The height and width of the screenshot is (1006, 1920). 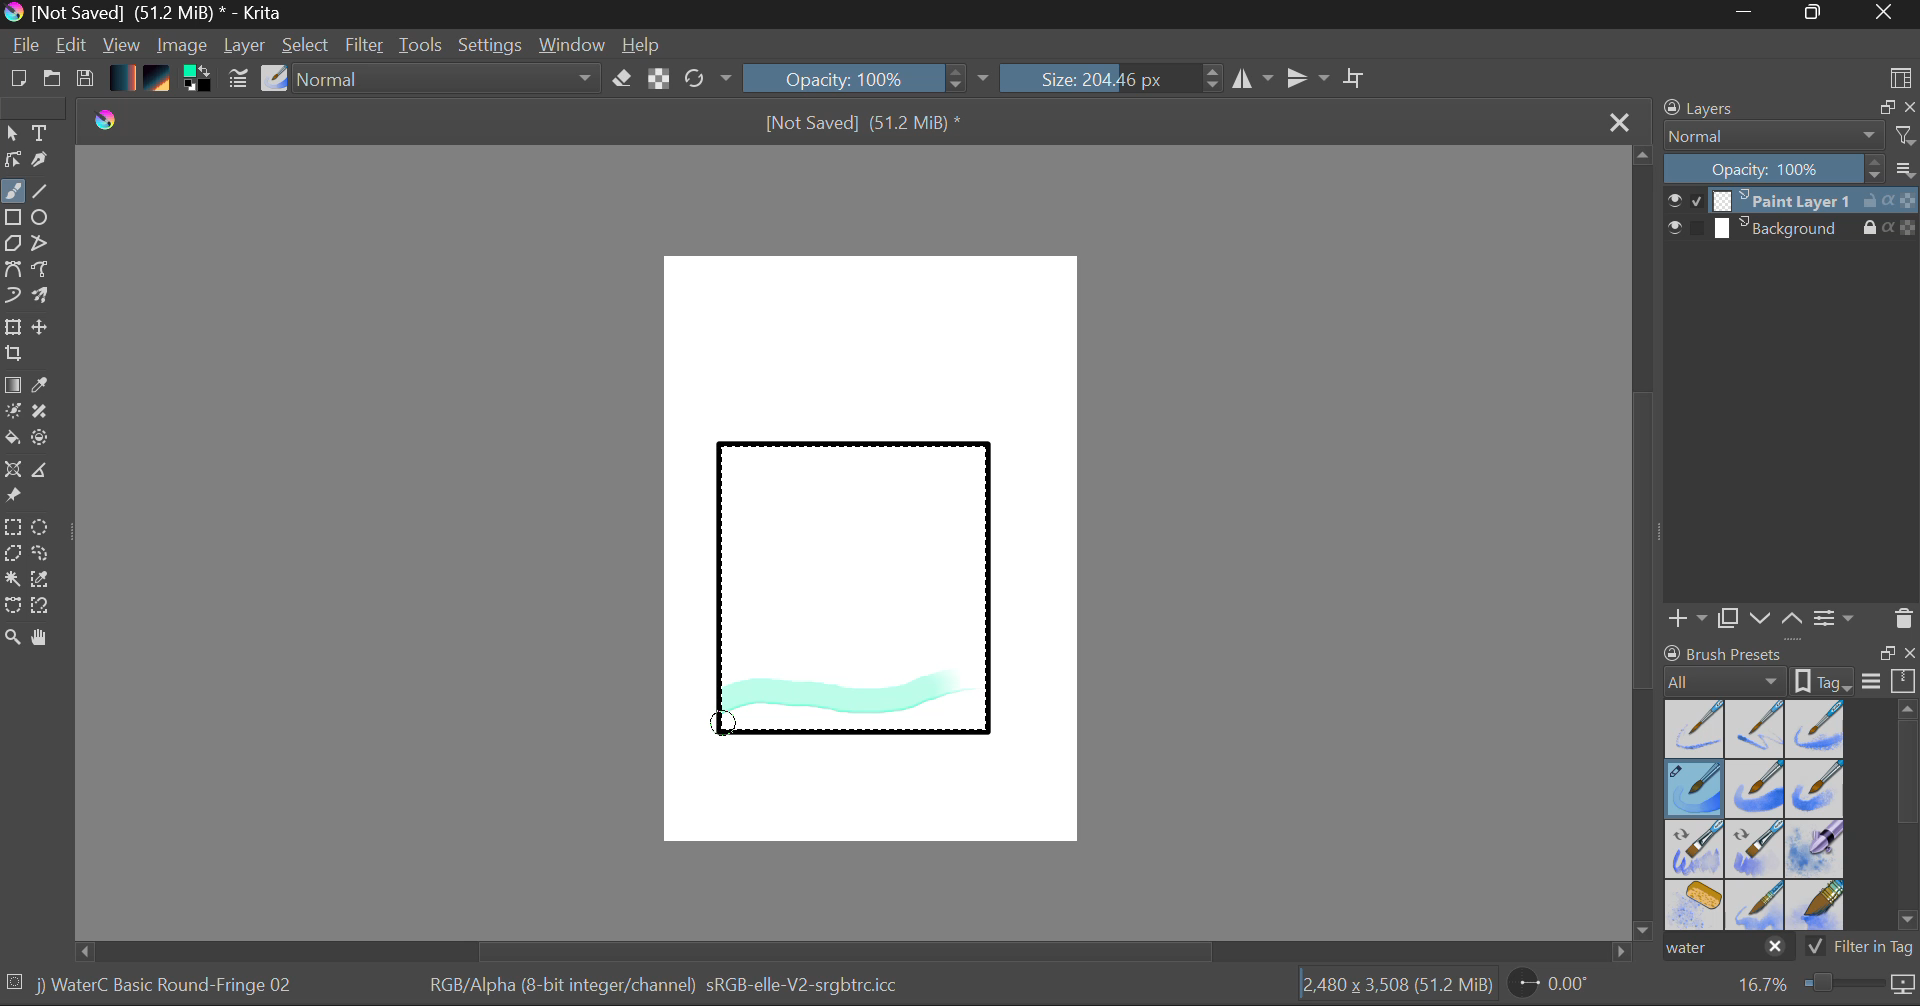 I want to click on Polygon Selection Tool, so click(x=12, y=554).